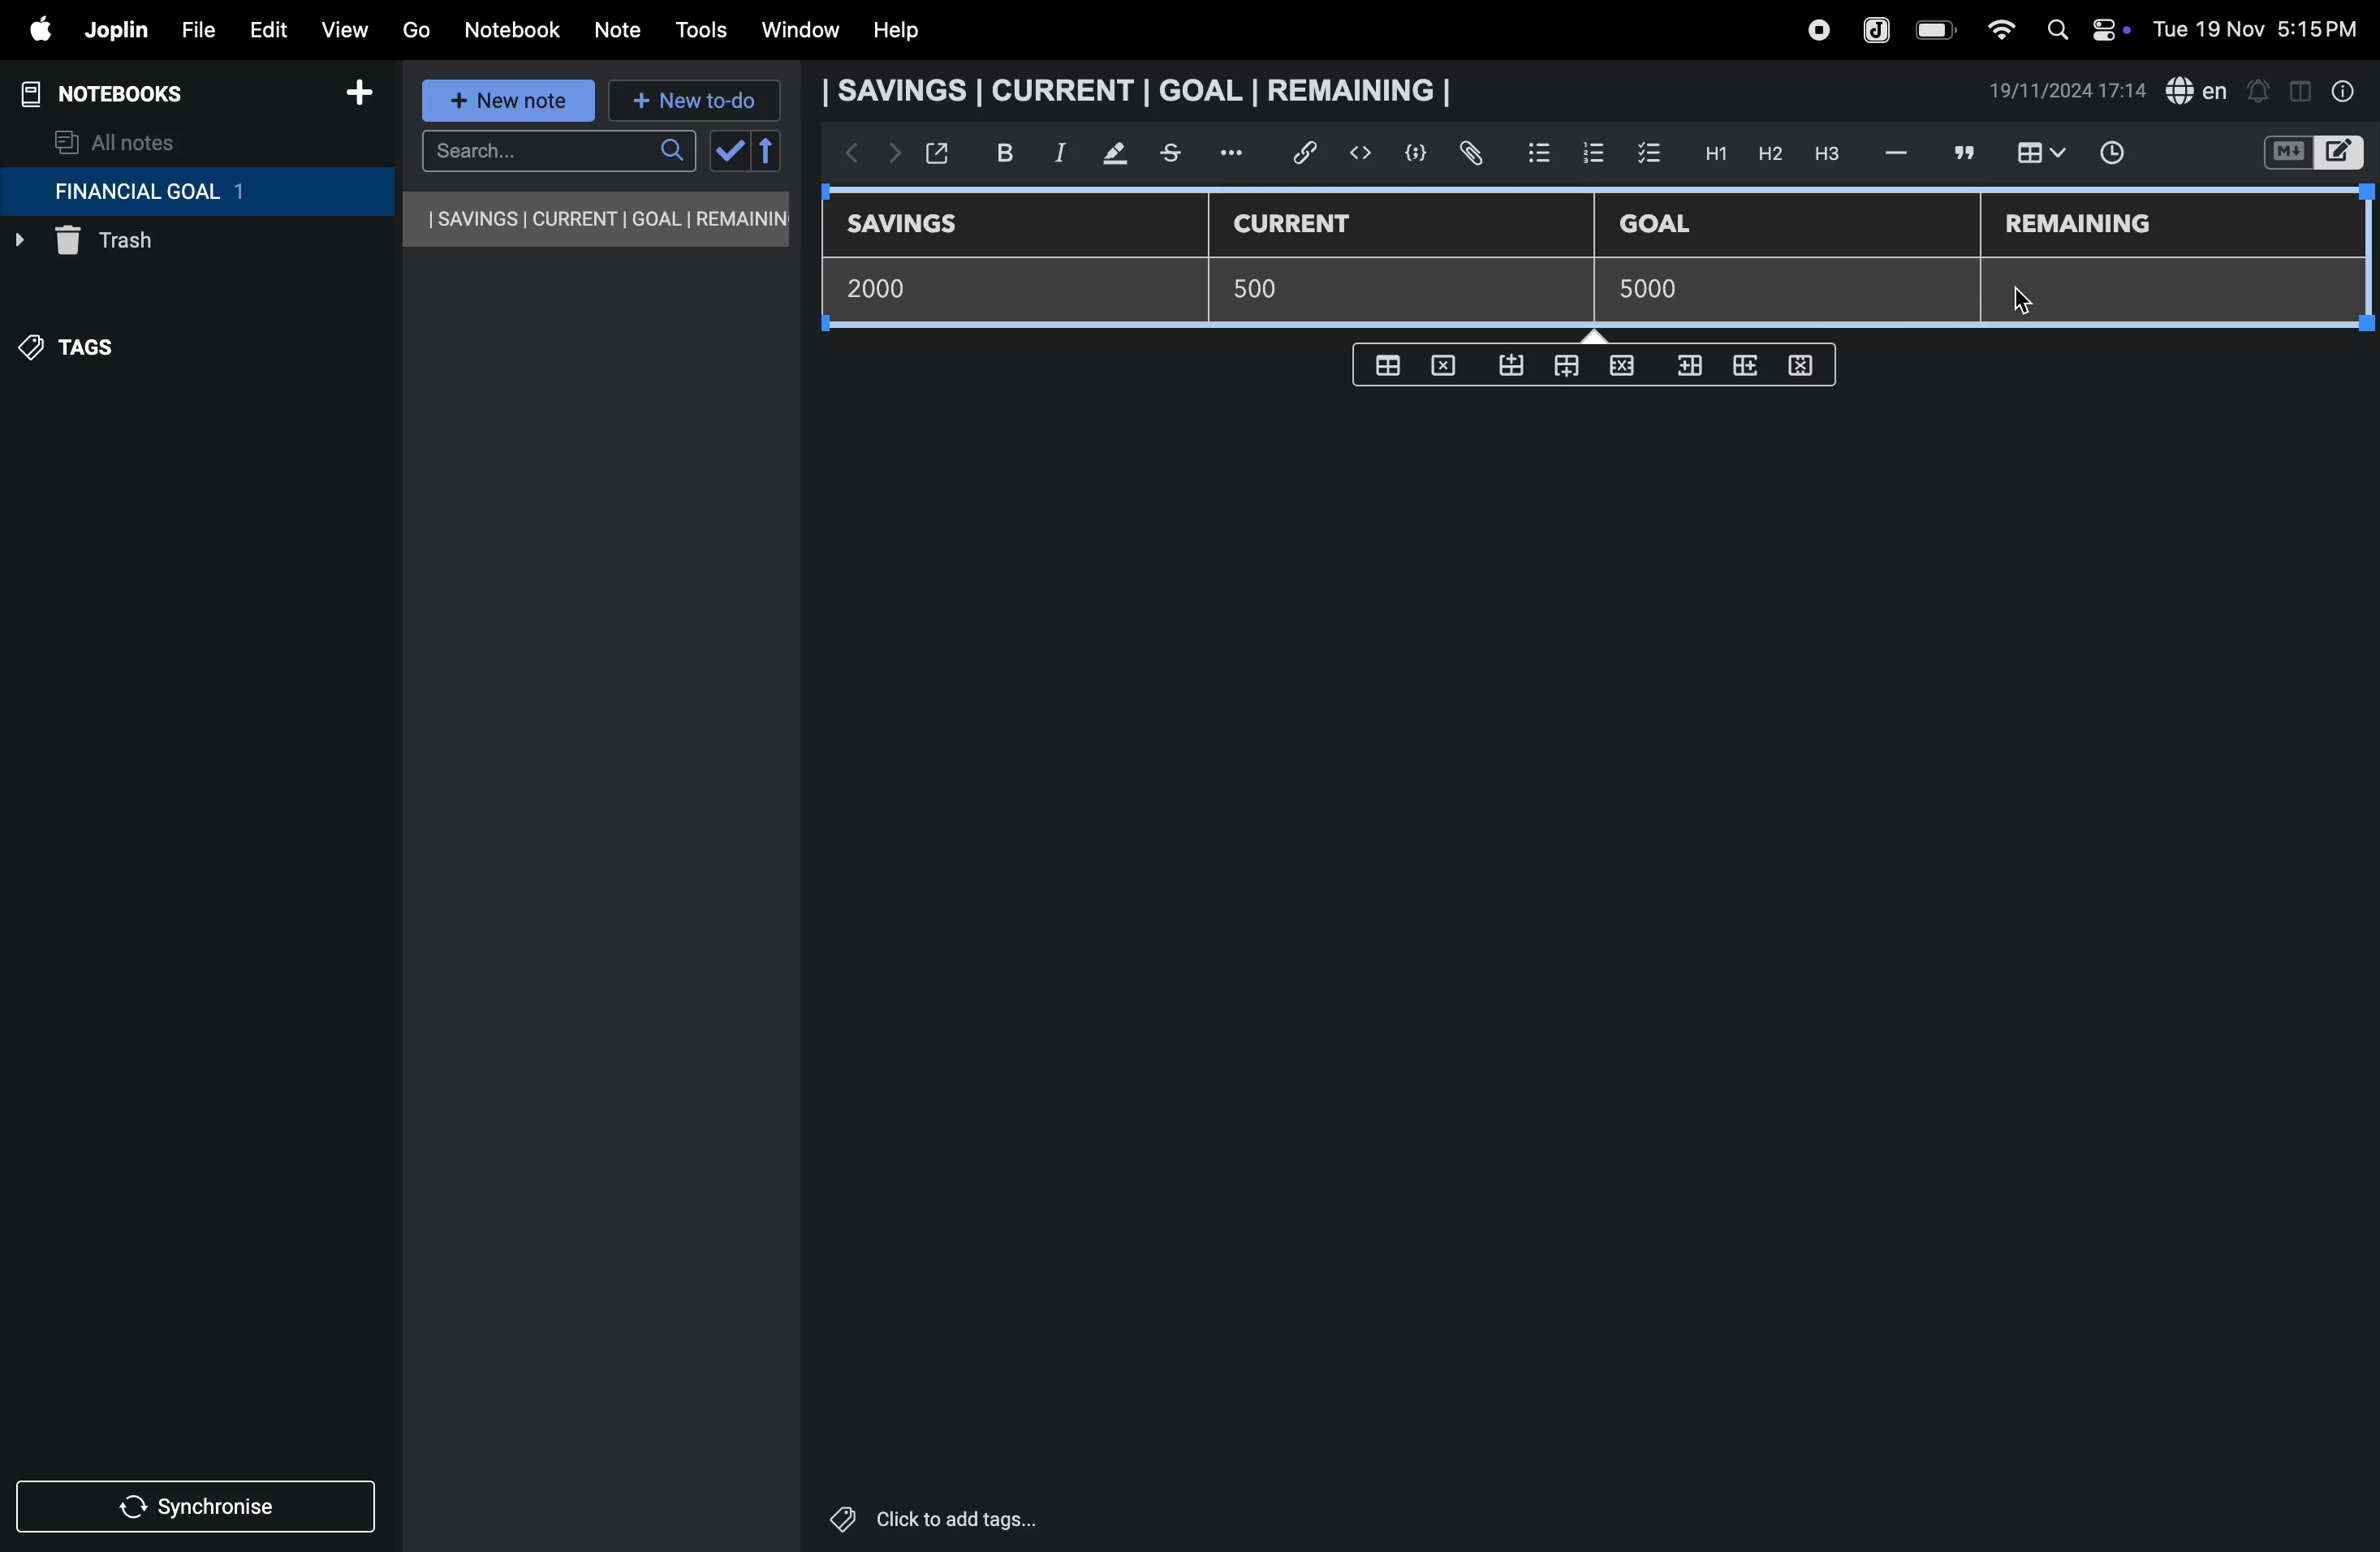 The width and height of the screenshot is (2380, 1552). What do you see at coordinates (1268, 289) in the screenshot?
I see `500` at bounding box center [1268, 289].